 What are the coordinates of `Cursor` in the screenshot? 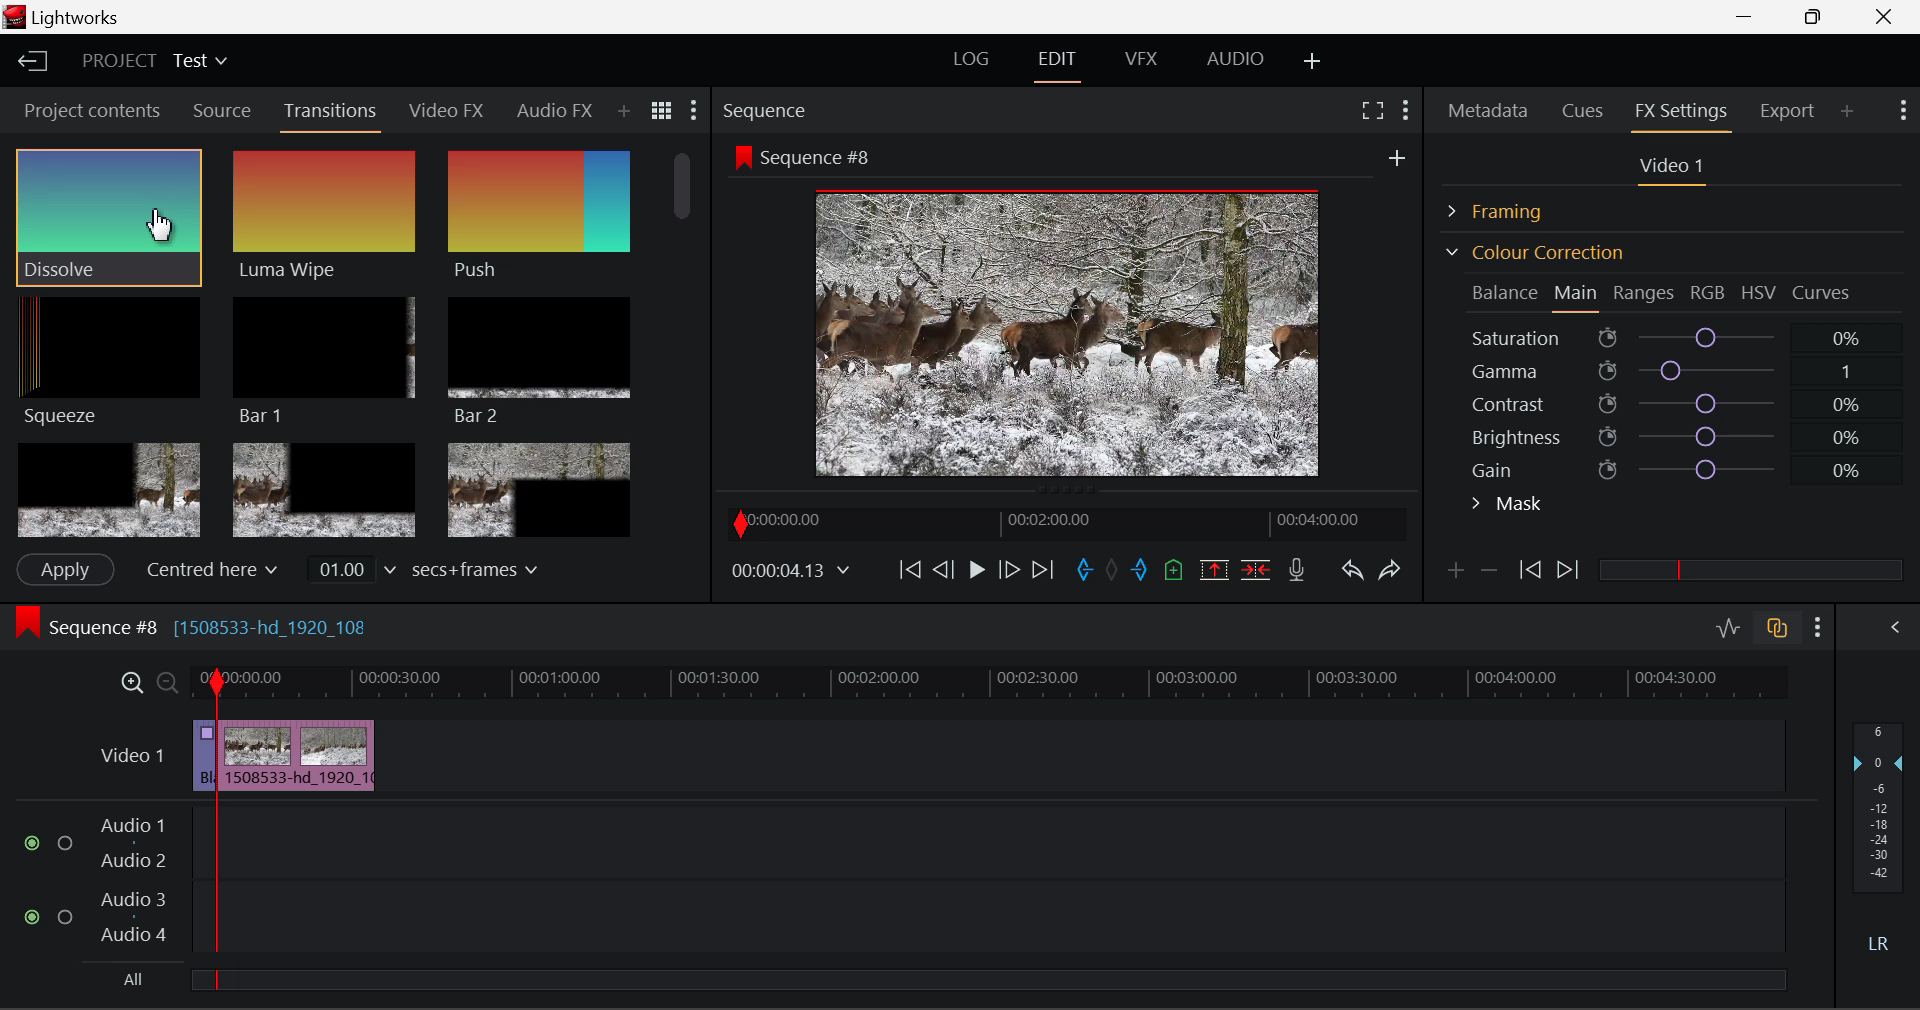 It's located at (162, 227).